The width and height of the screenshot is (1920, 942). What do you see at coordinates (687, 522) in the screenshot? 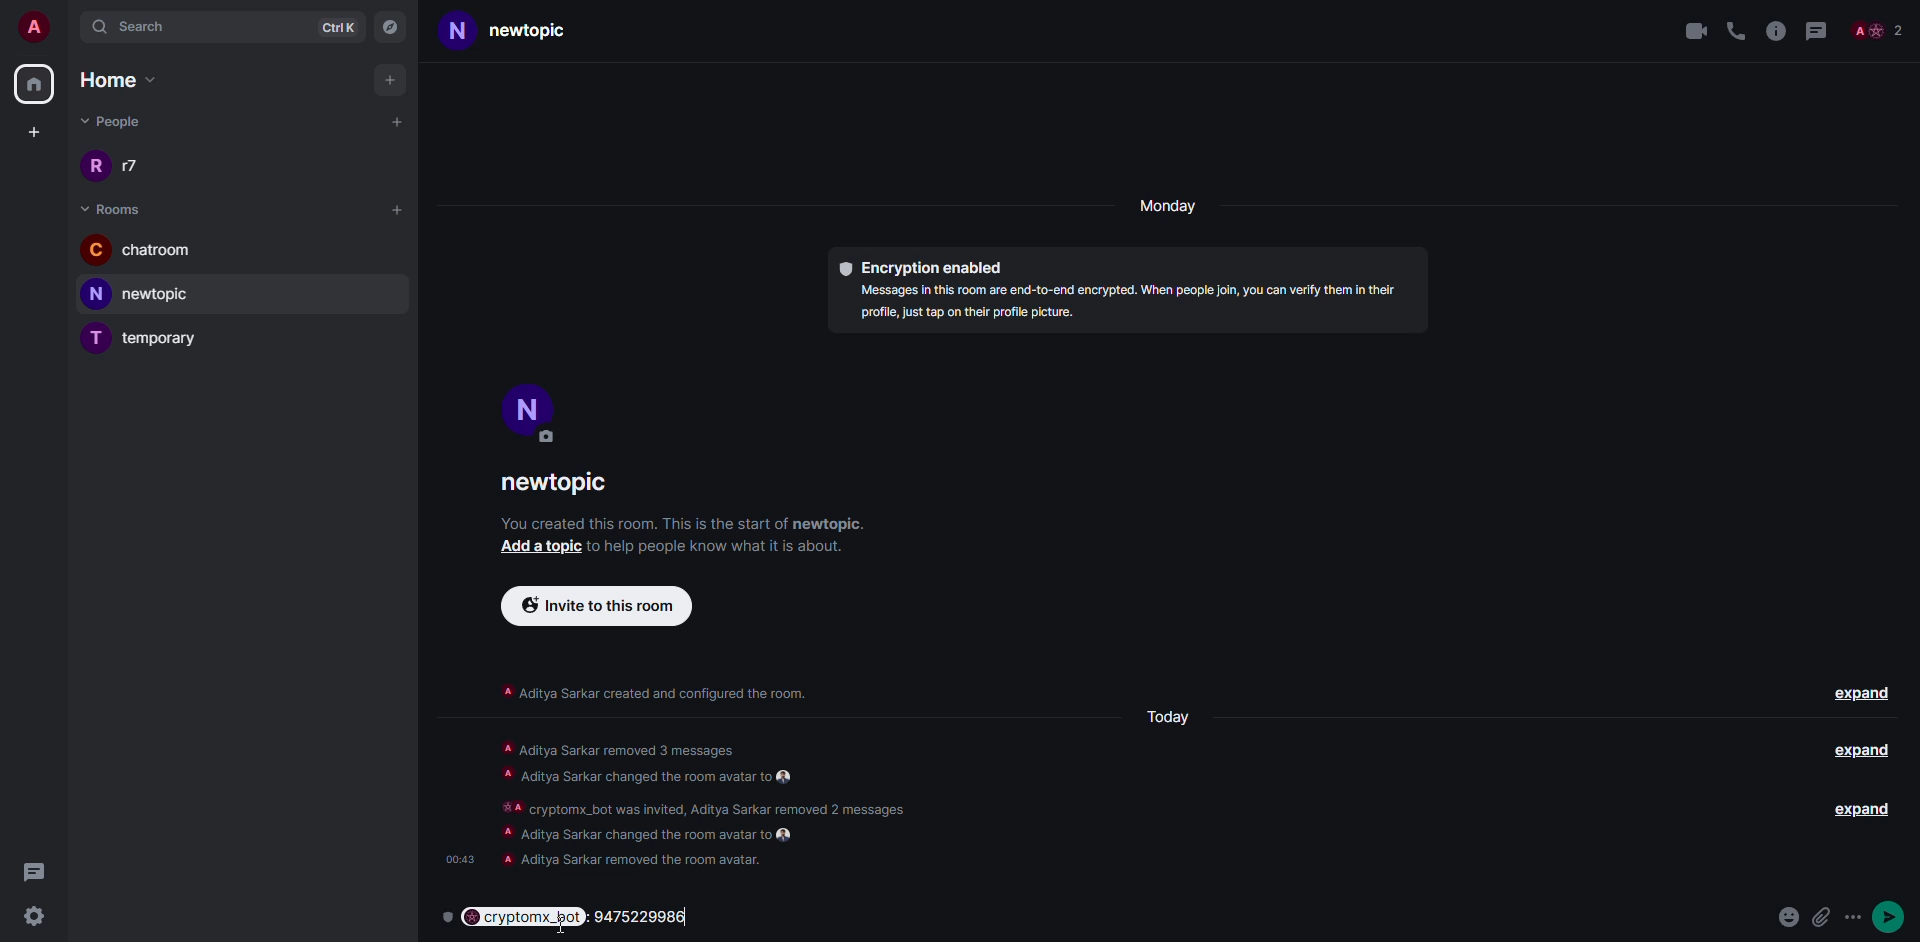
I see `You created this room. This is the start of newtopic.` at bounding box center [687, 522].